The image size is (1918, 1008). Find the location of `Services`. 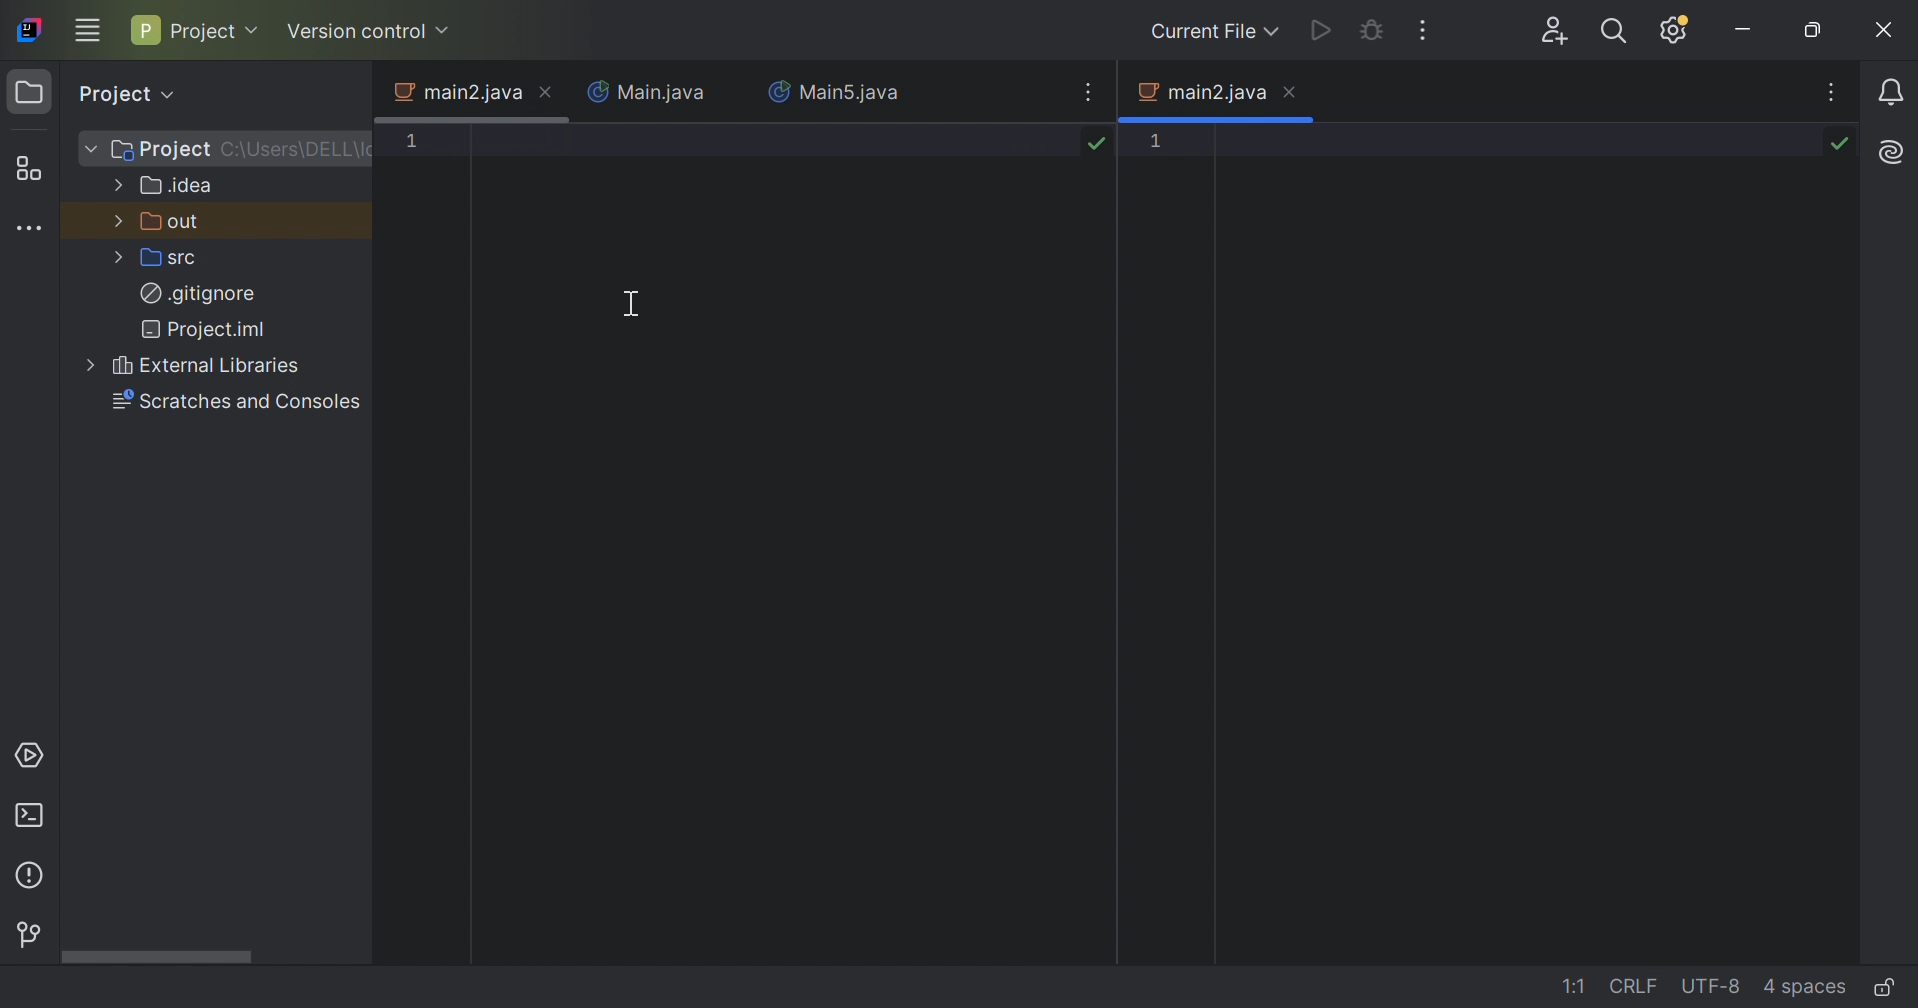

Services is located at coordinates (25, 758).